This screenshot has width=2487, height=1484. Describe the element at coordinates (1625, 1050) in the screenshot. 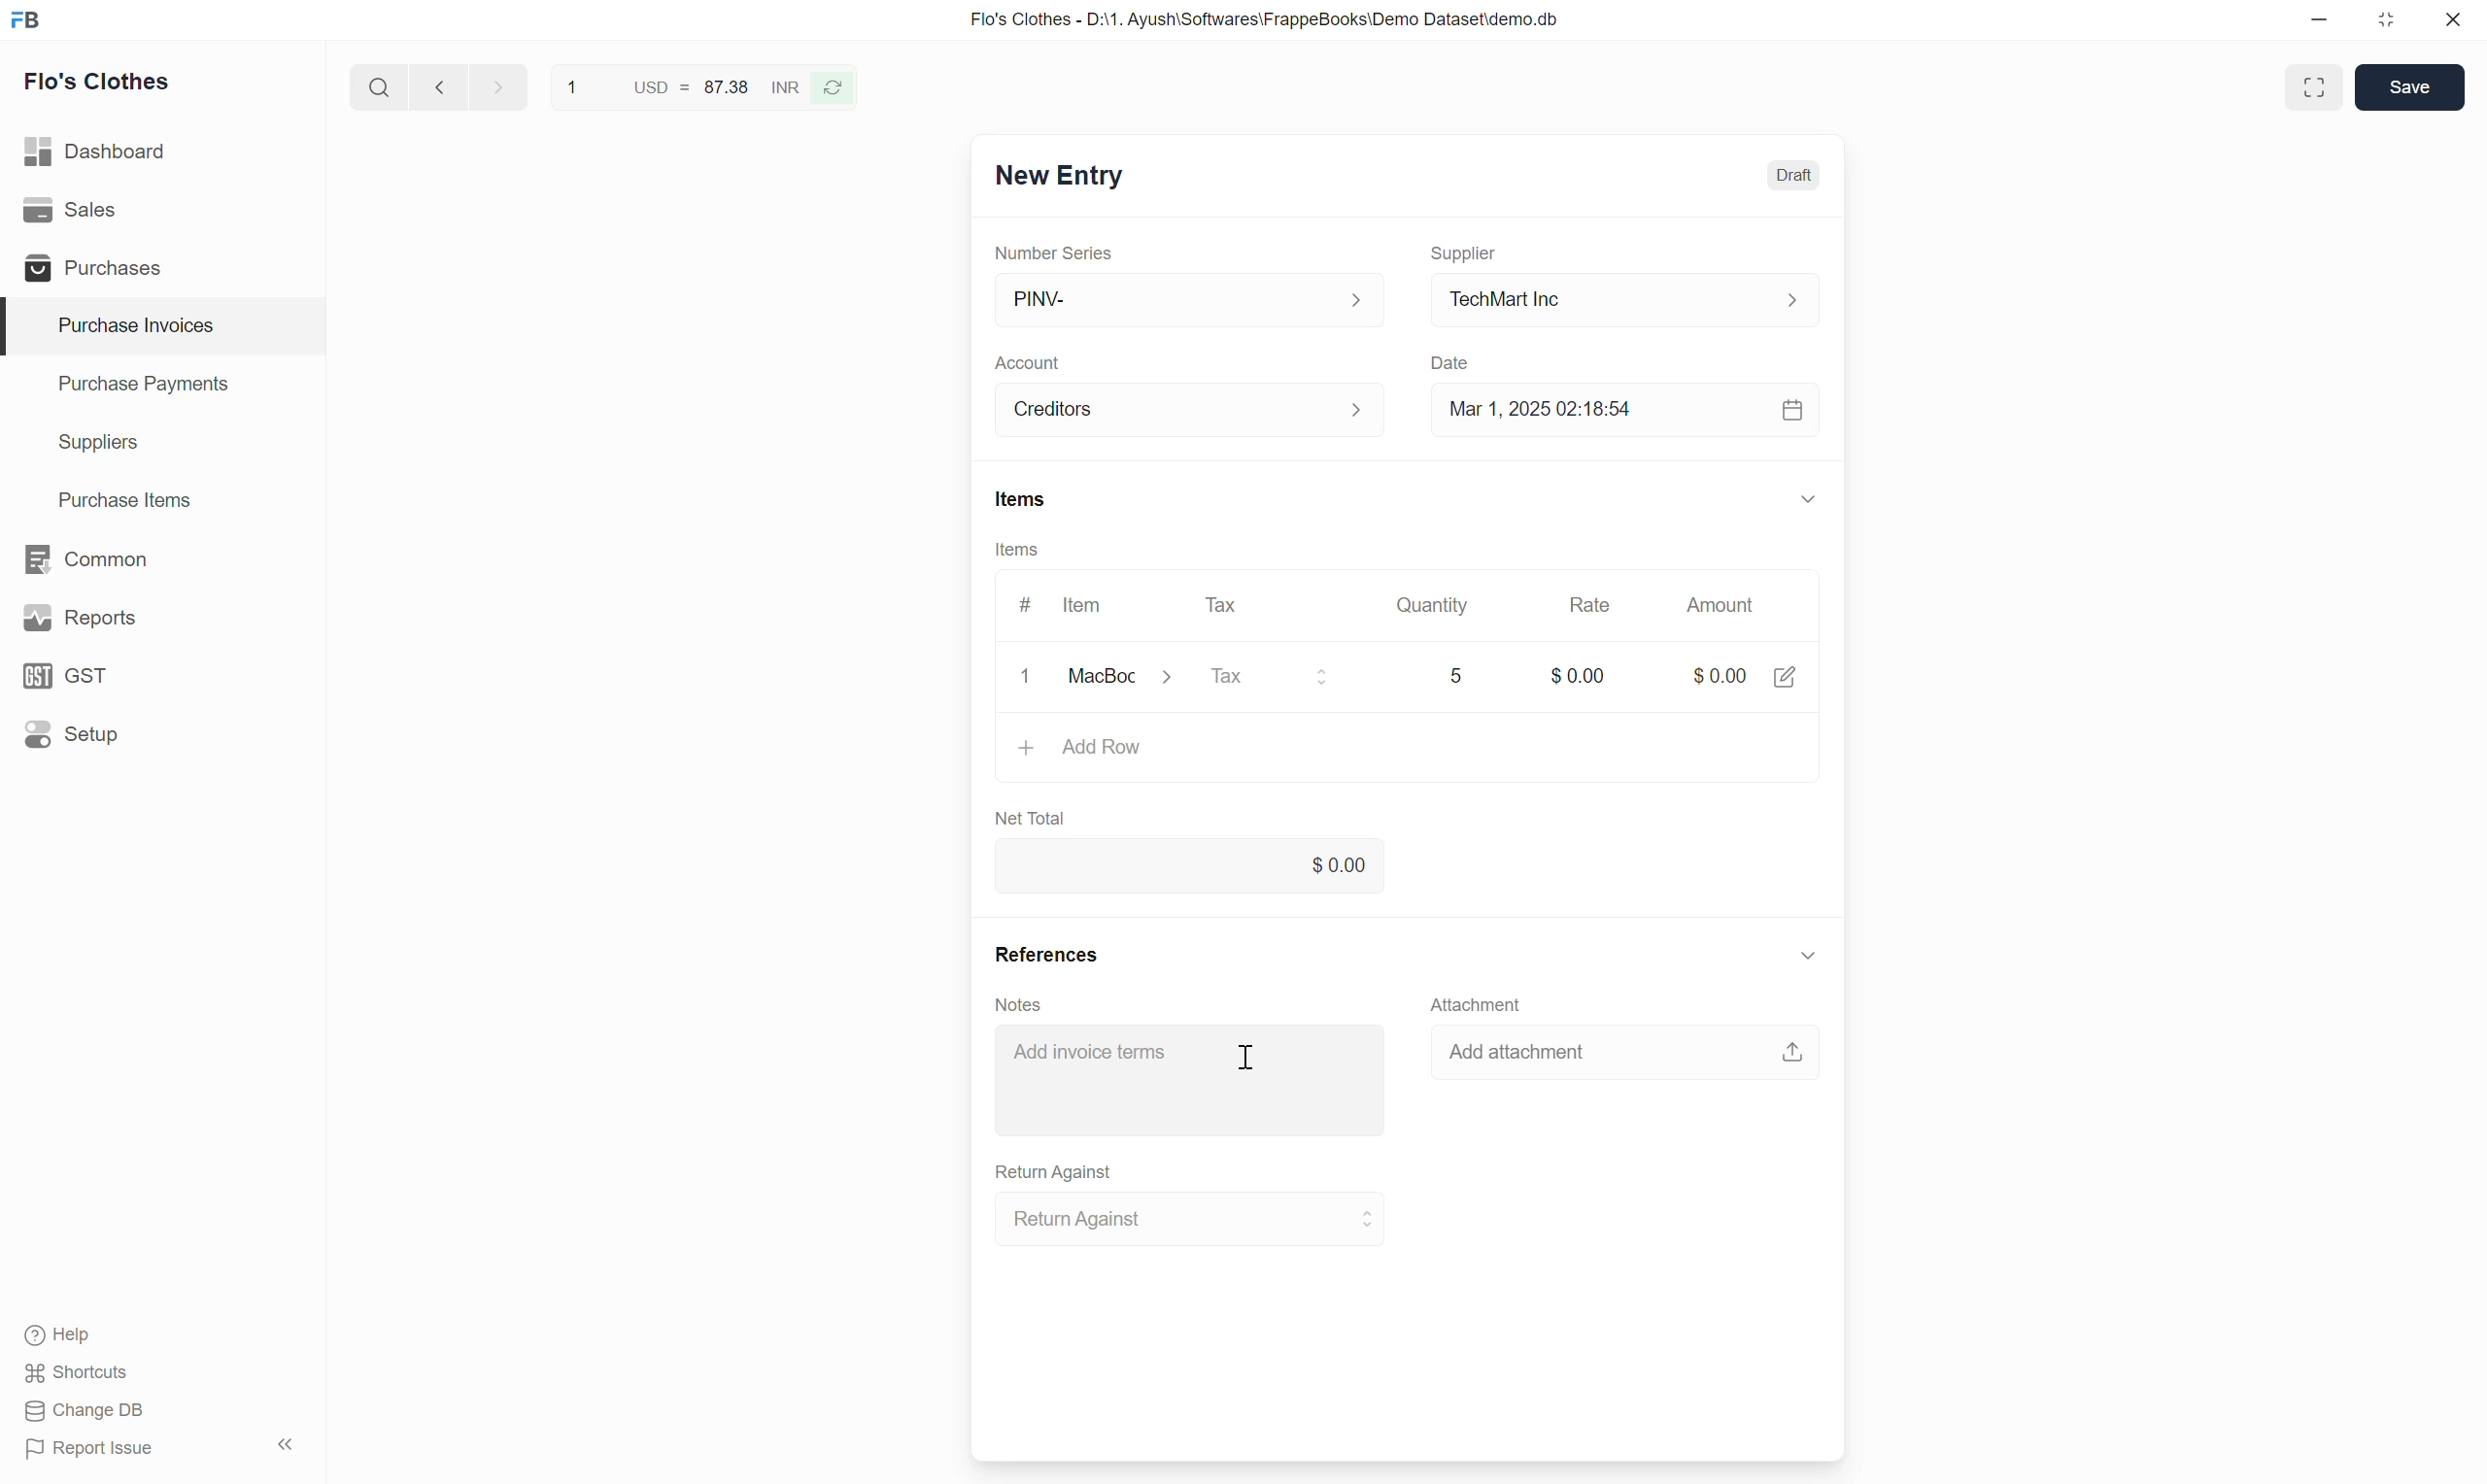

I see `Add attachment` at that location.